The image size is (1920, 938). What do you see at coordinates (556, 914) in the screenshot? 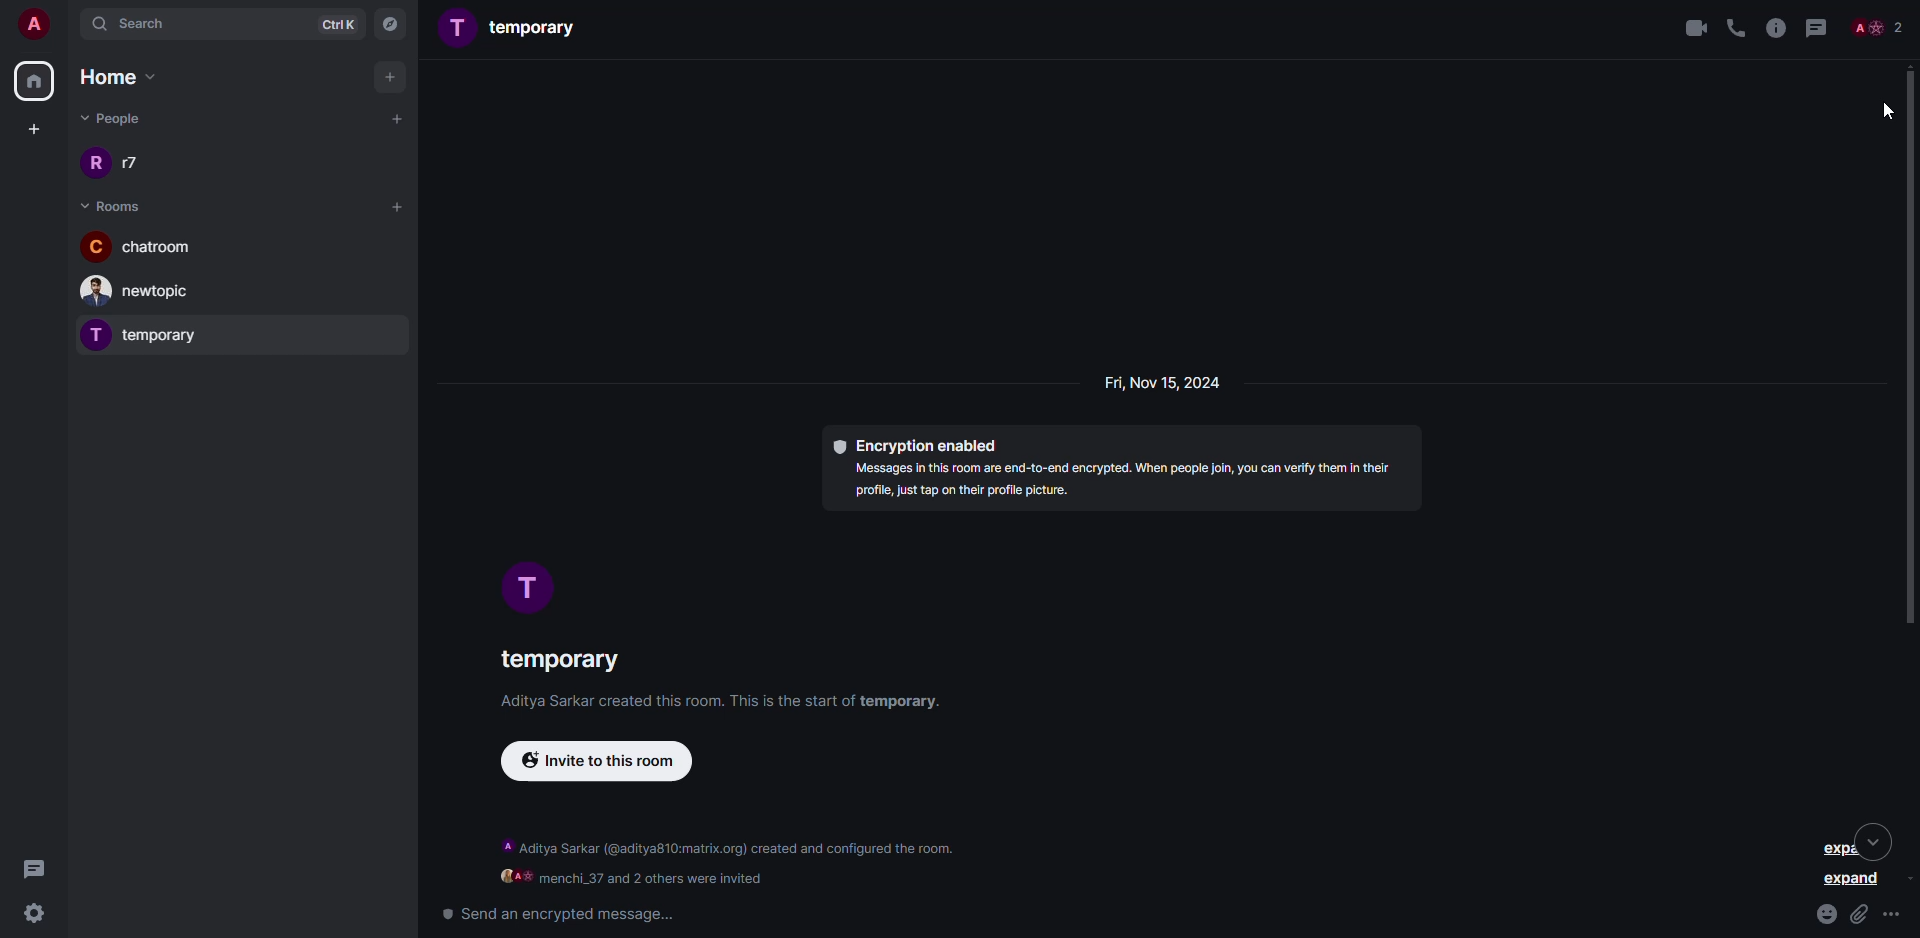
I see `send an encrypted message` at bounding box center [556, 914].